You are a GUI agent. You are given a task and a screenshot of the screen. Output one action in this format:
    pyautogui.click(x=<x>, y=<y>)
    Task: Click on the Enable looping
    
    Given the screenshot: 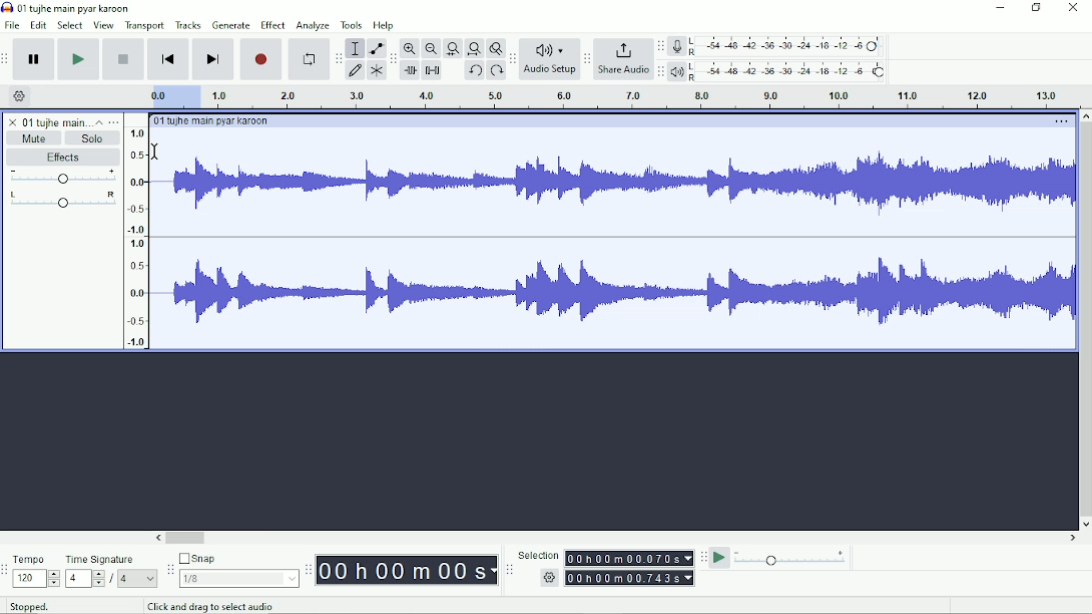 What is the action you would take?
    pyautogui.click(x=307, y=60)
    